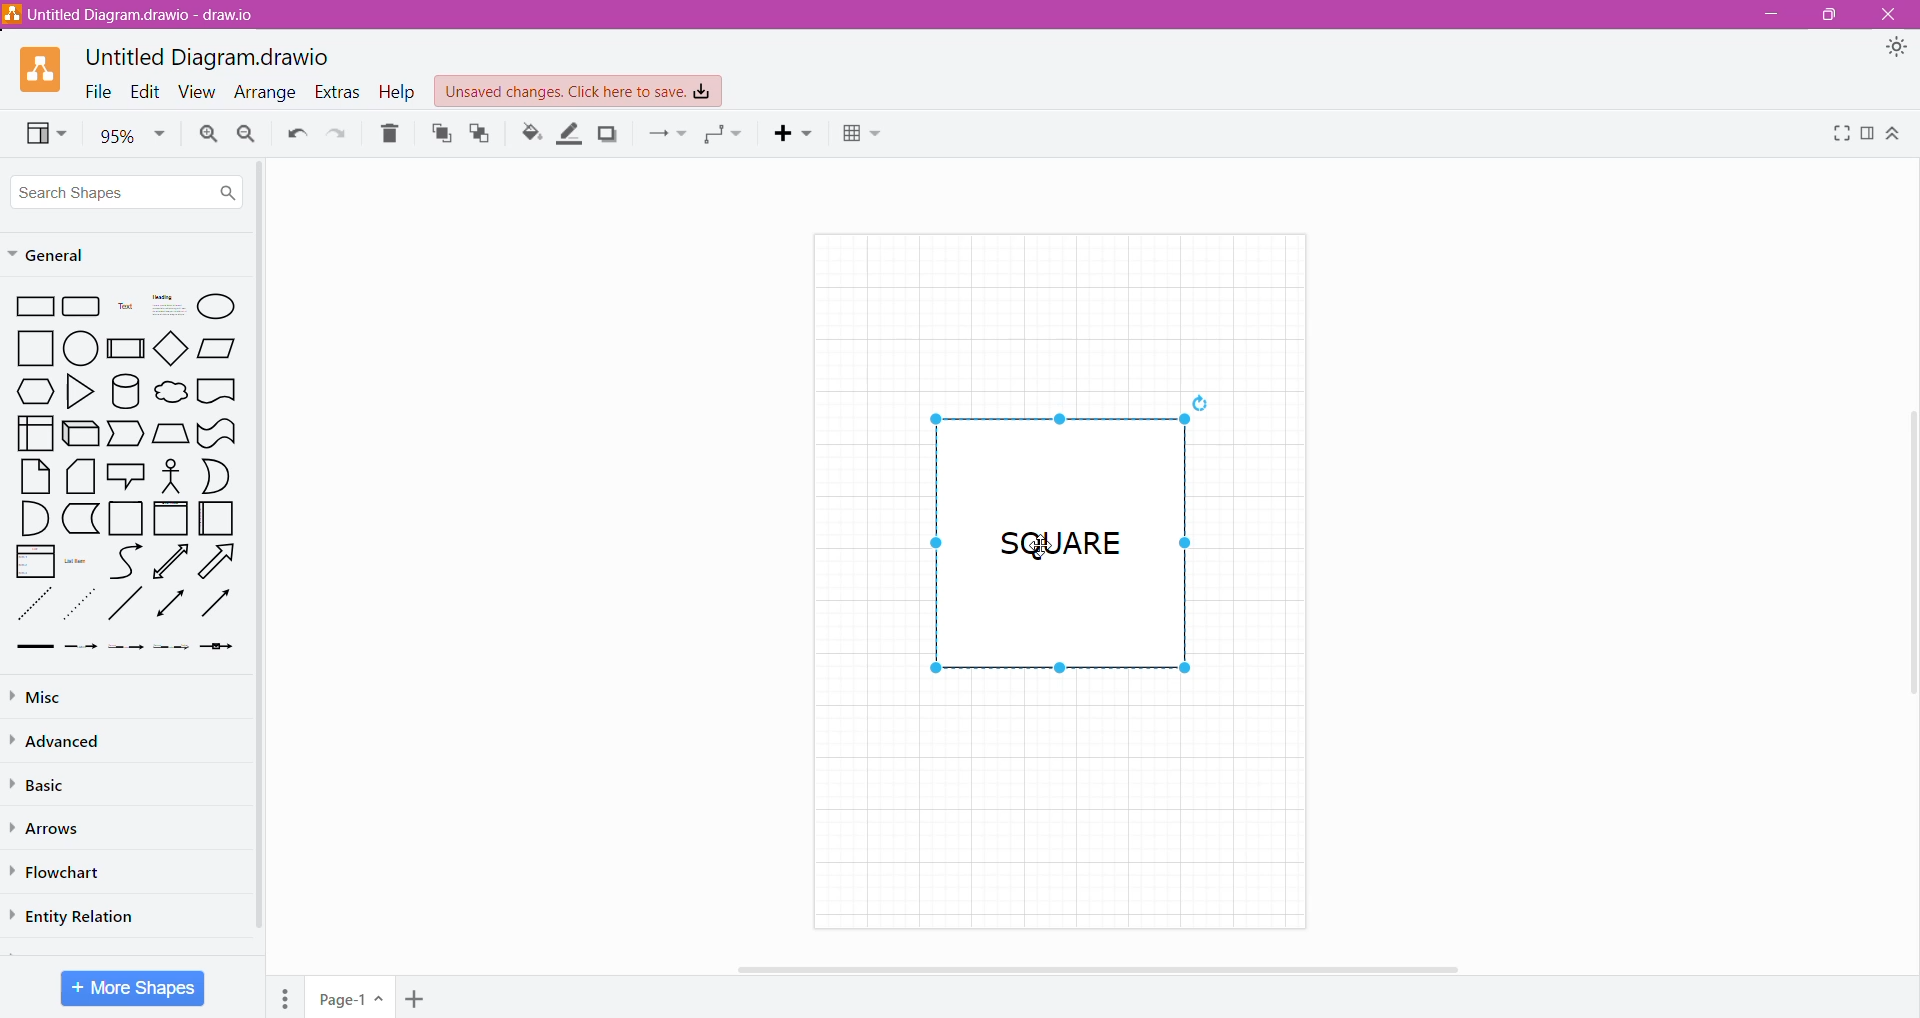 The height and width of the screenshot is (1018, 1920). I want to click on Insert, so click(795, 135).